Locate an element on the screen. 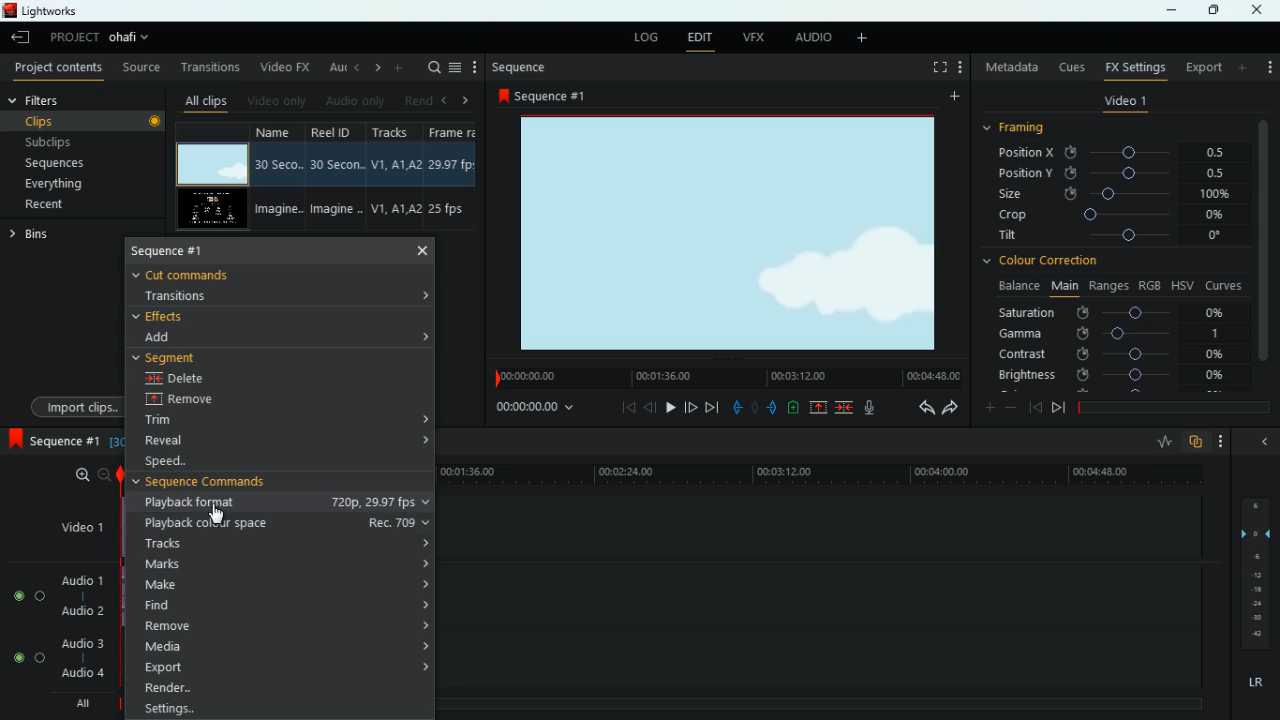 This screenshot has width=1280, height=720. brightness is located at coordinates (1113, 374).